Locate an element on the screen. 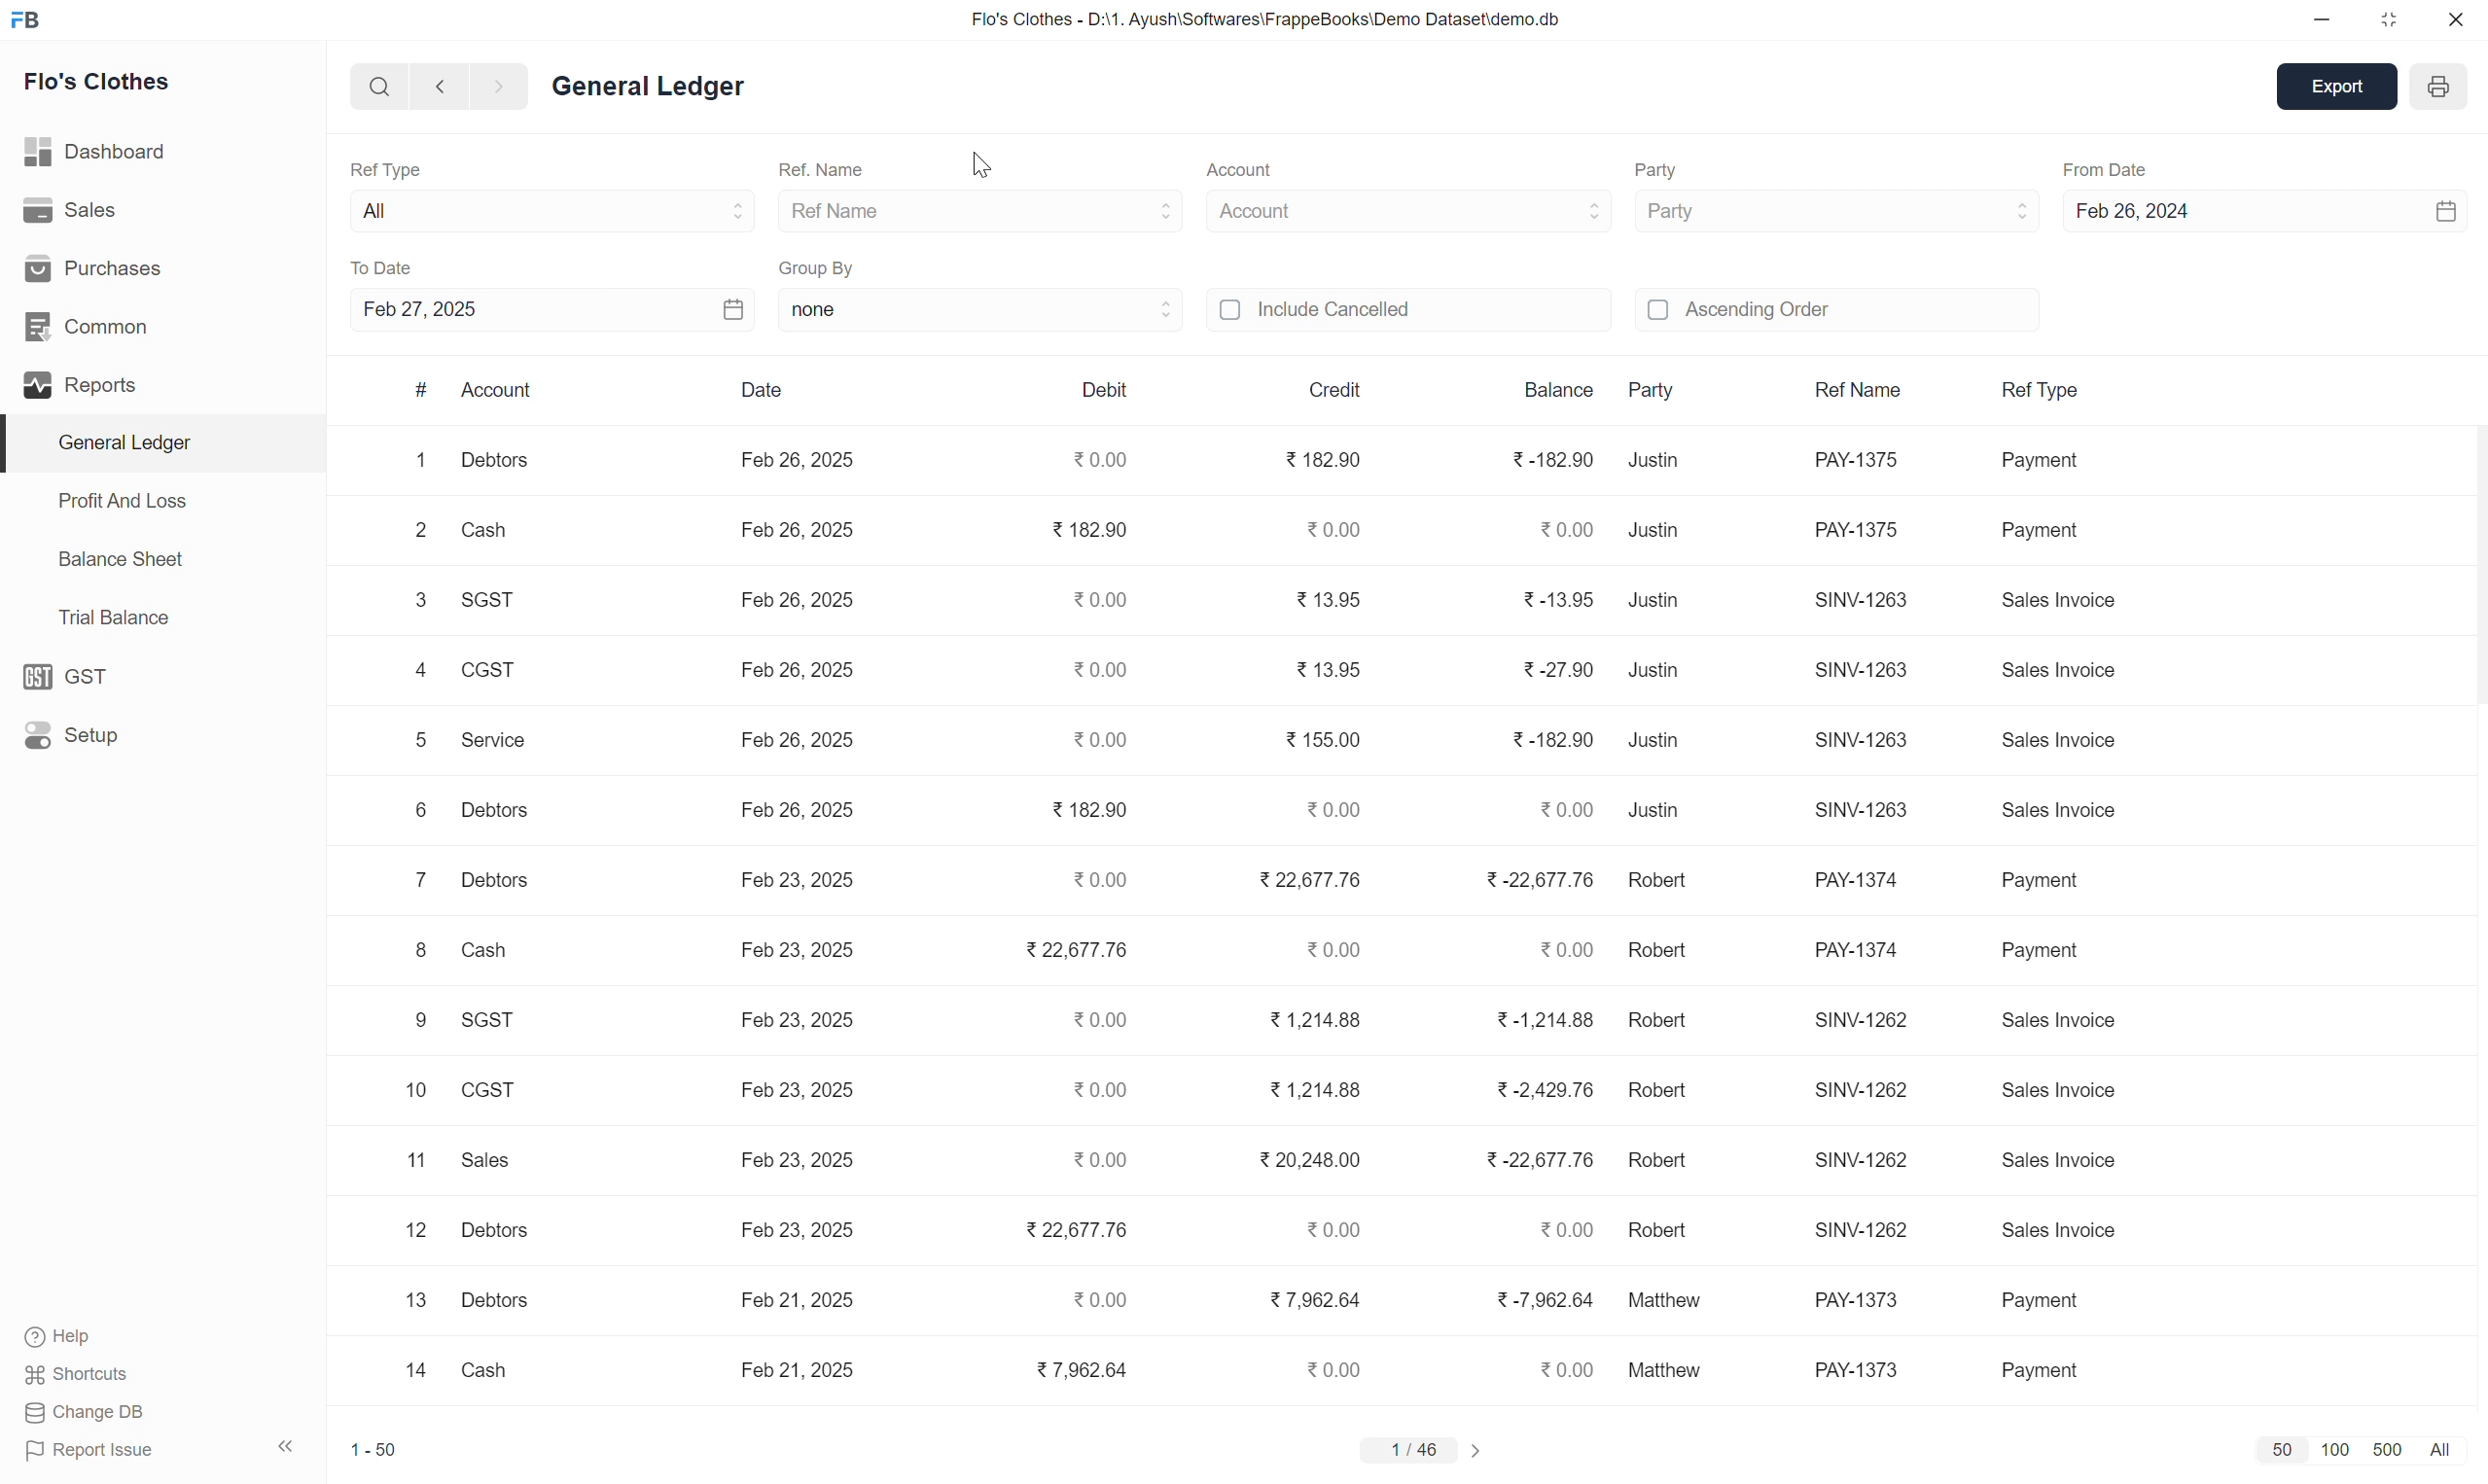 Image resolution: width=2488 pixels, height=1484 pixels. balance sheet is located at coordinates (125, 564).